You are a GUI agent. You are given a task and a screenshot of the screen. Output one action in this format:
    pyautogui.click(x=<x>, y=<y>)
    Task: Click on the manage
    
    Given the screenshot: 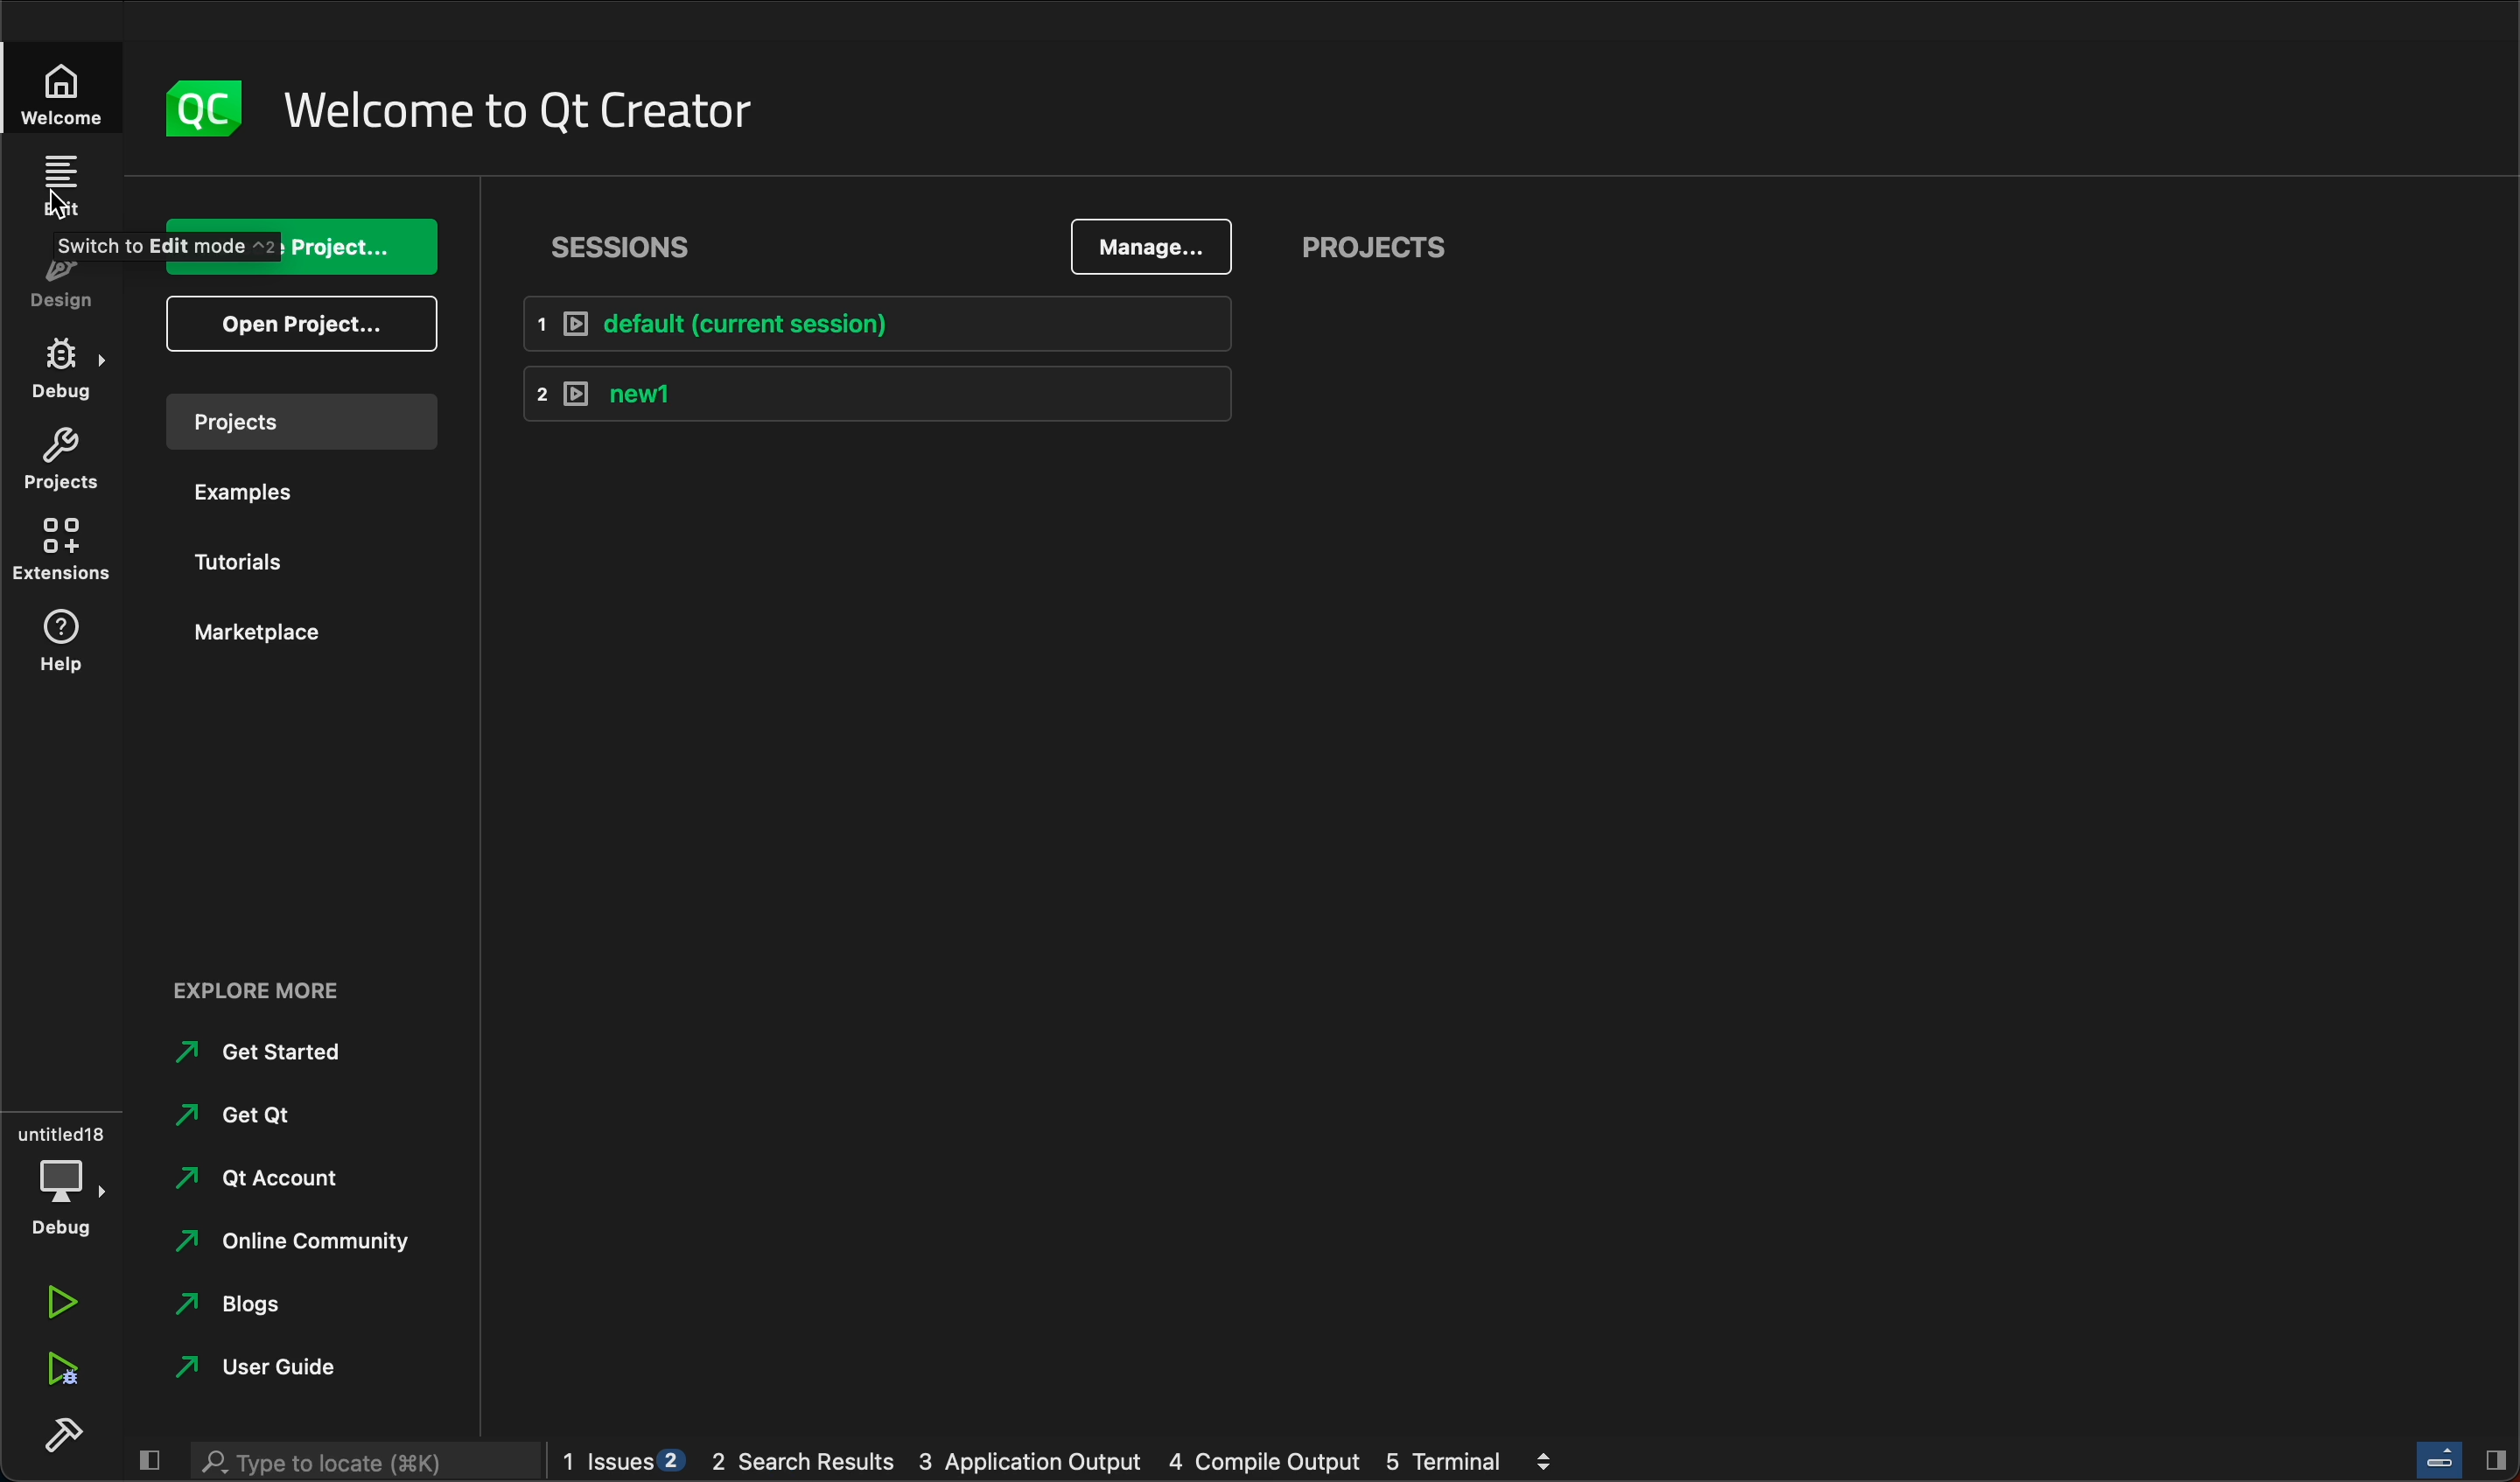 What is the action you would take?
    pyautogui.click(x=1157, y=249)
    